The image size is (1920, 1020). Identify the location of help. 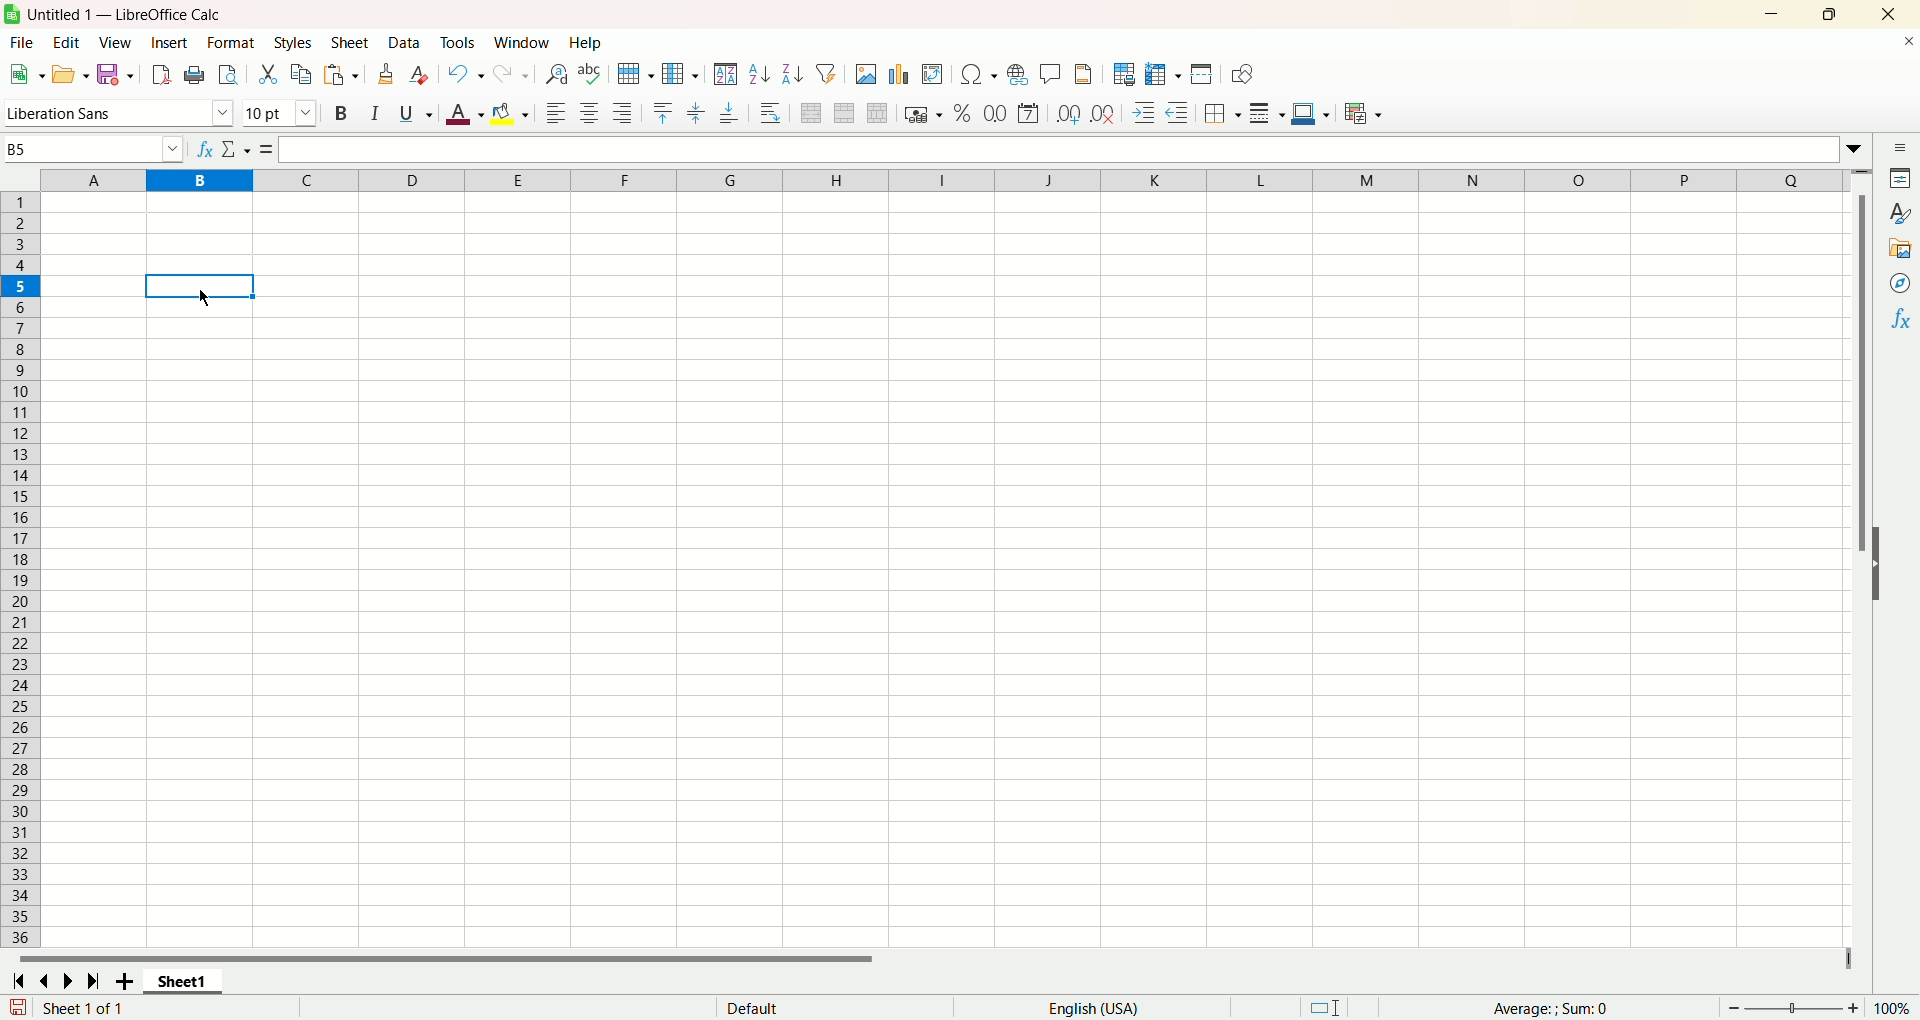
(583, 44).